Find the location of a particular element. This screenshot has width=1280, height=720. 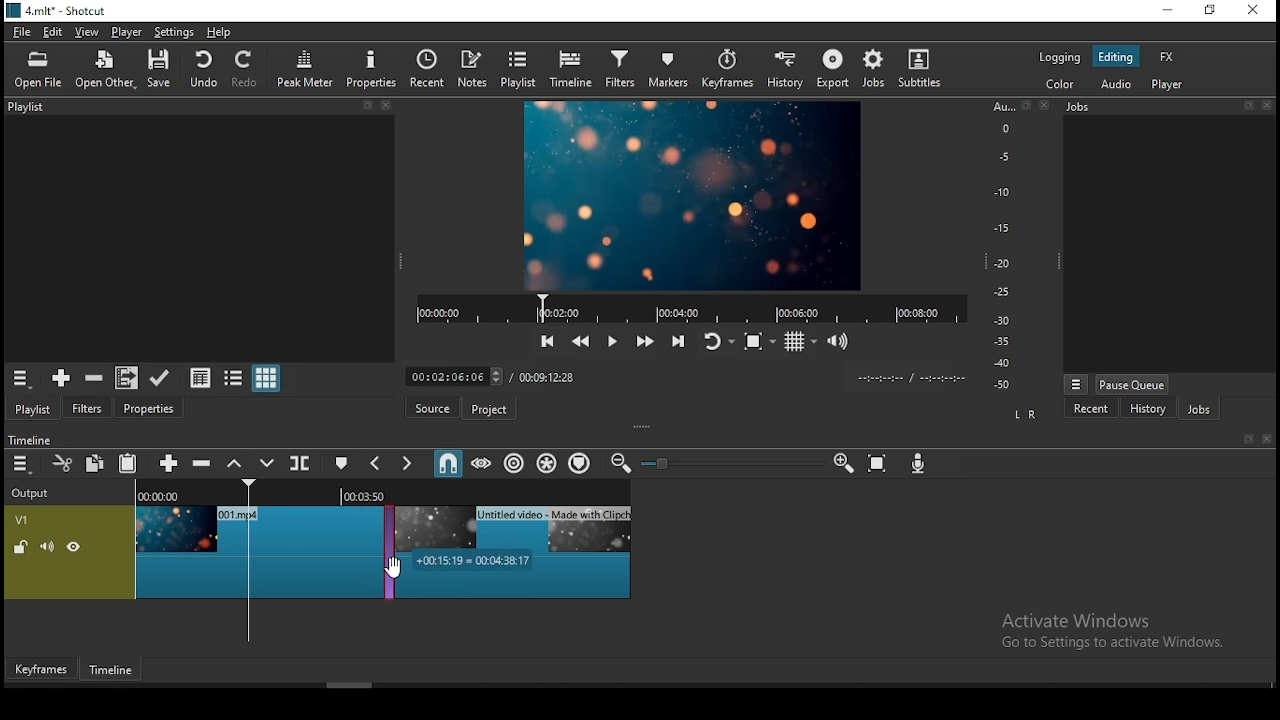

cut is located at coordinates (61, 462).